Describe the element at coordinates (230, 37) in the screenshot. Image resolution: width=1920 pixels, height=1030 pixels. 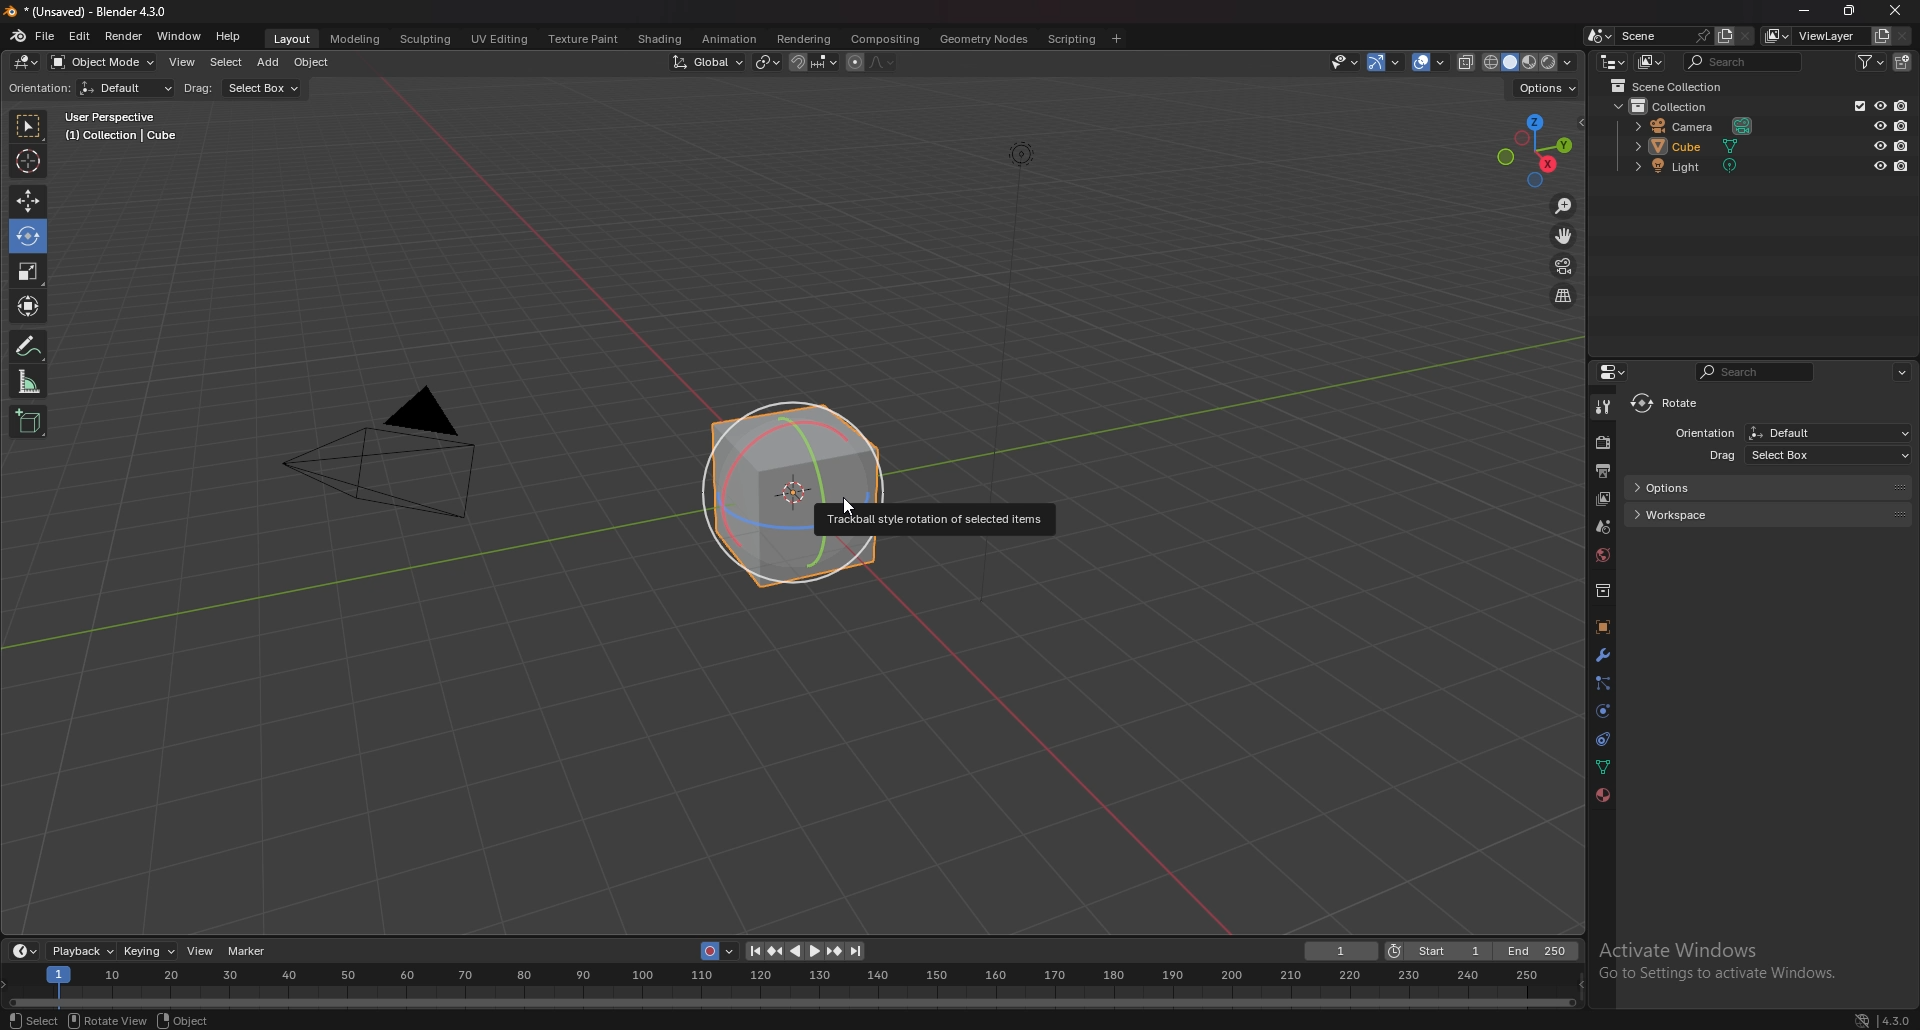
I see `help` at that location.